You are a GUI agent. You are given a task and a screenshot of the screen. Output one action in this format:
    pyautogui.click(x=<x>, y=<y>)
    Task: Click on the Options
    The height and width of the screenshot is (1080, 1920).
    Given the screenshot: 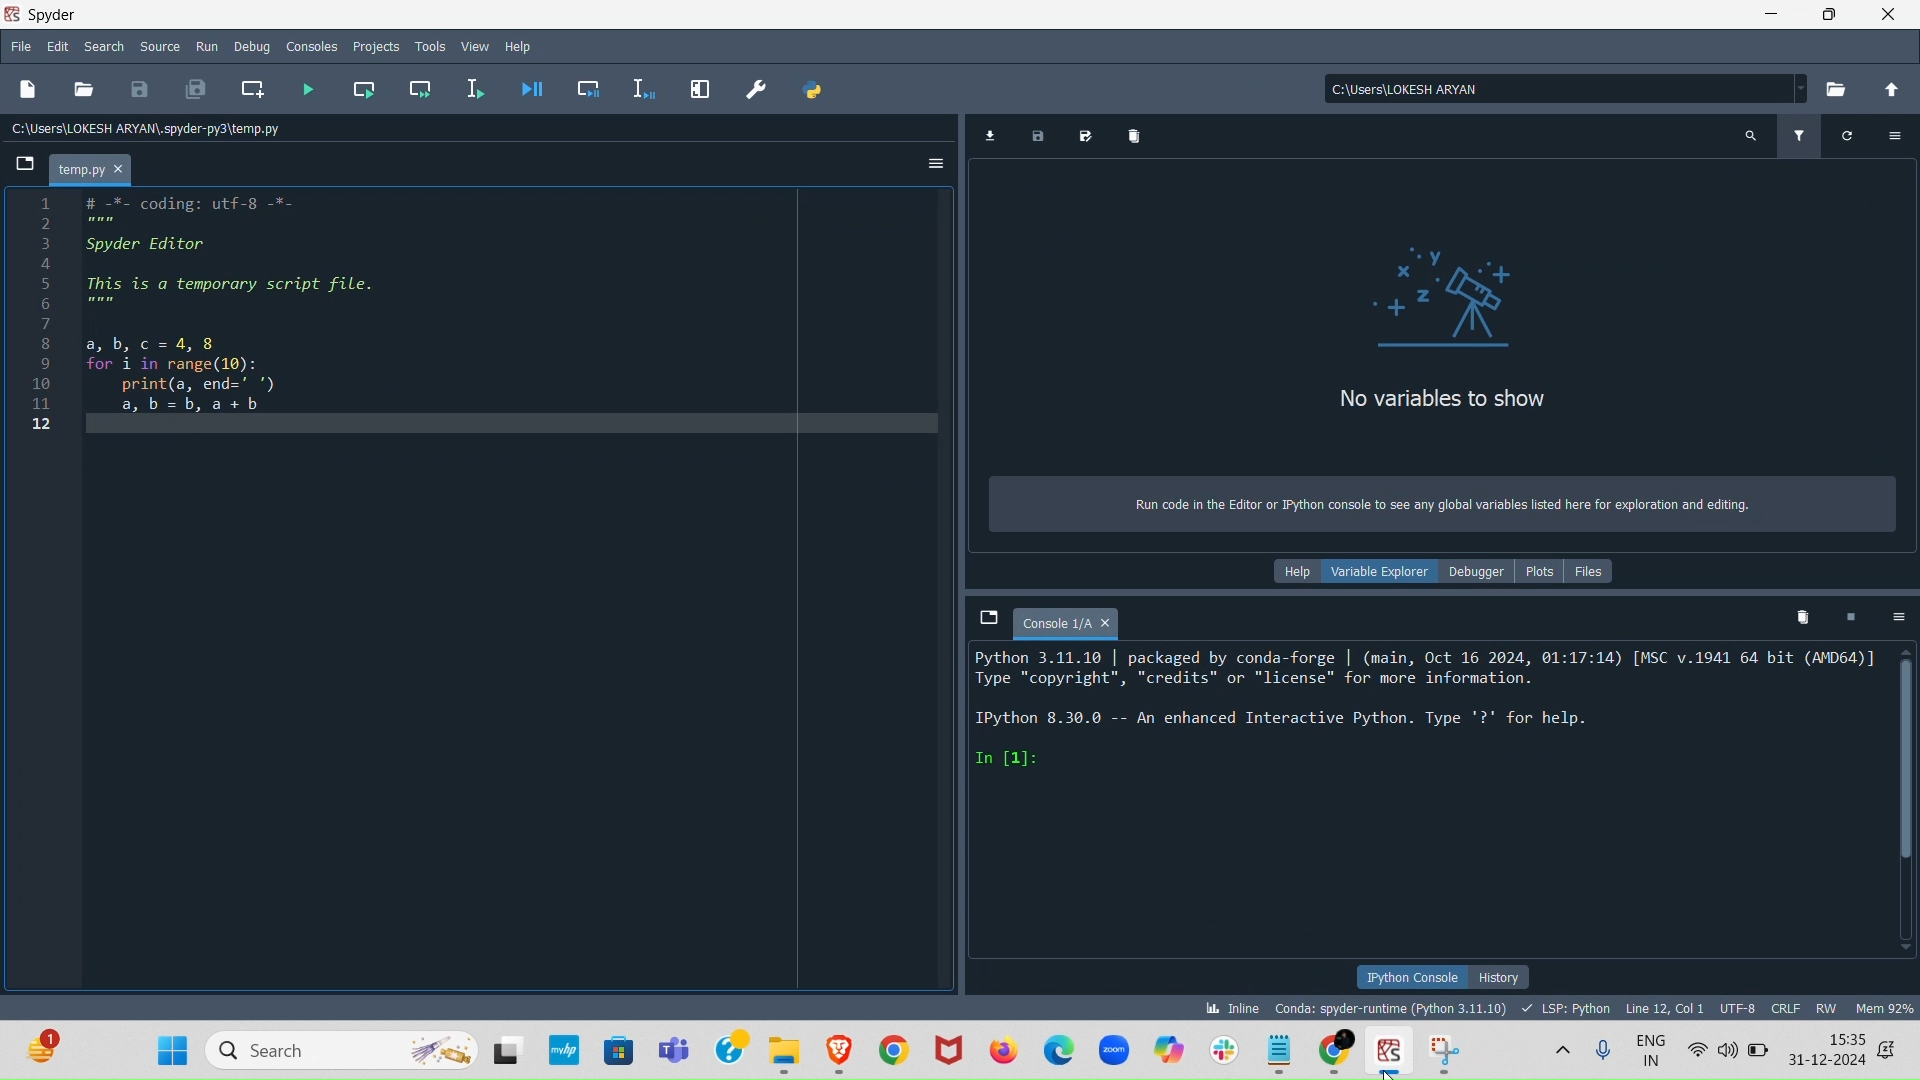 What is the action you would take?
    pyautogui.click(x=1895, y=133)
    